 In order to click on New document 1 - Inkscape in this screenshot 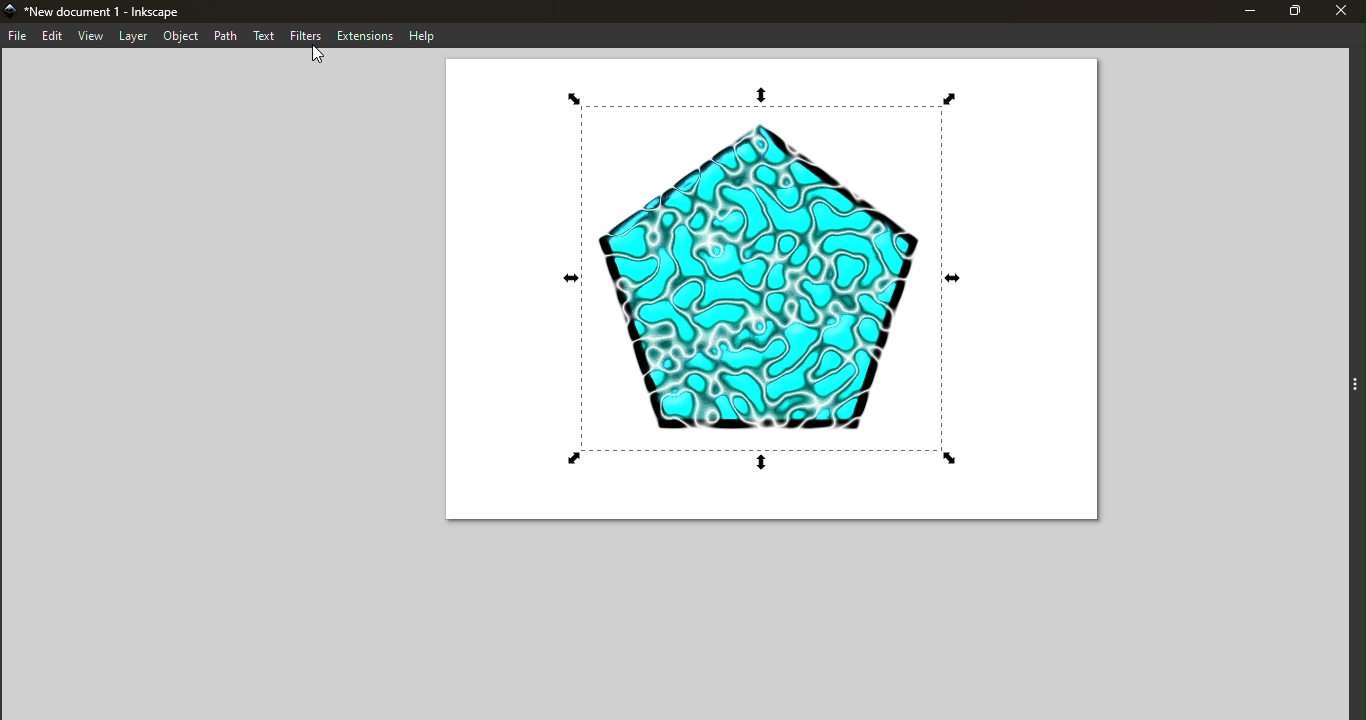, I will do `click(118, 11)`.